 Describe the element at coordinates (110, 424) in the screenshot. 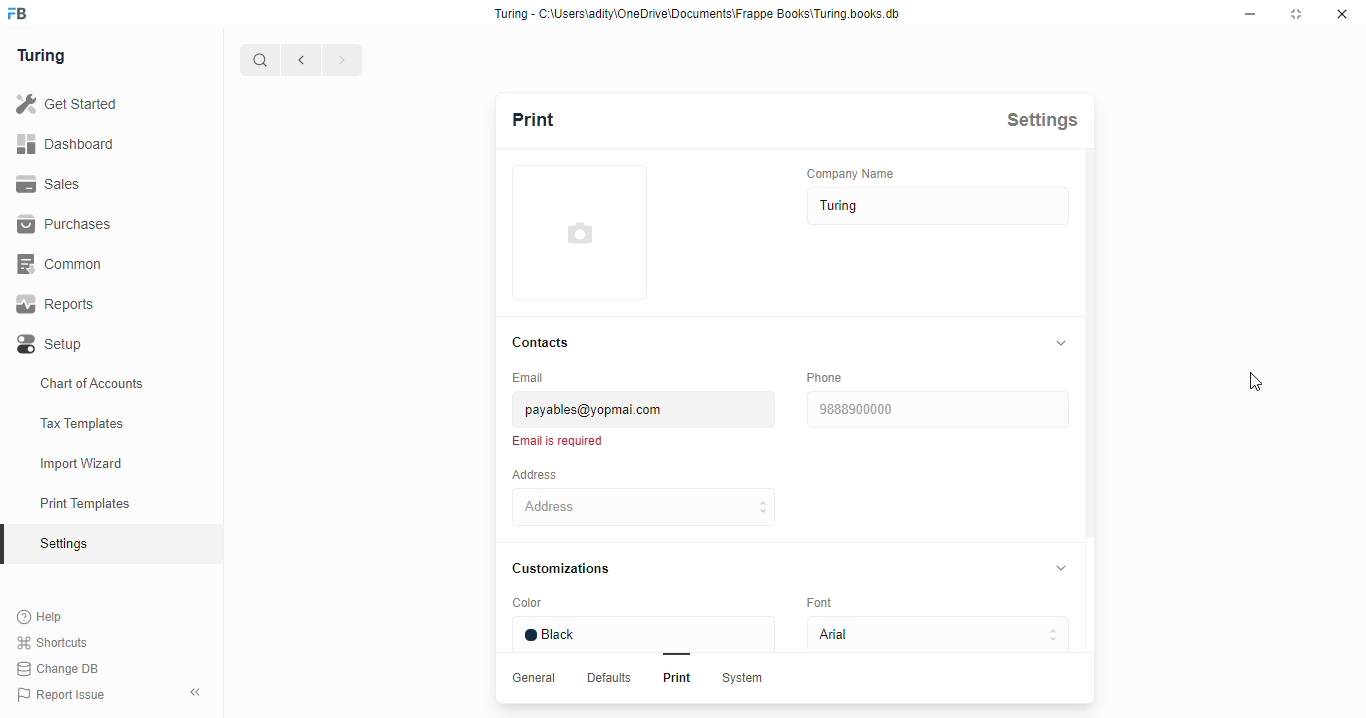

I see `Tax Templates` at that location.